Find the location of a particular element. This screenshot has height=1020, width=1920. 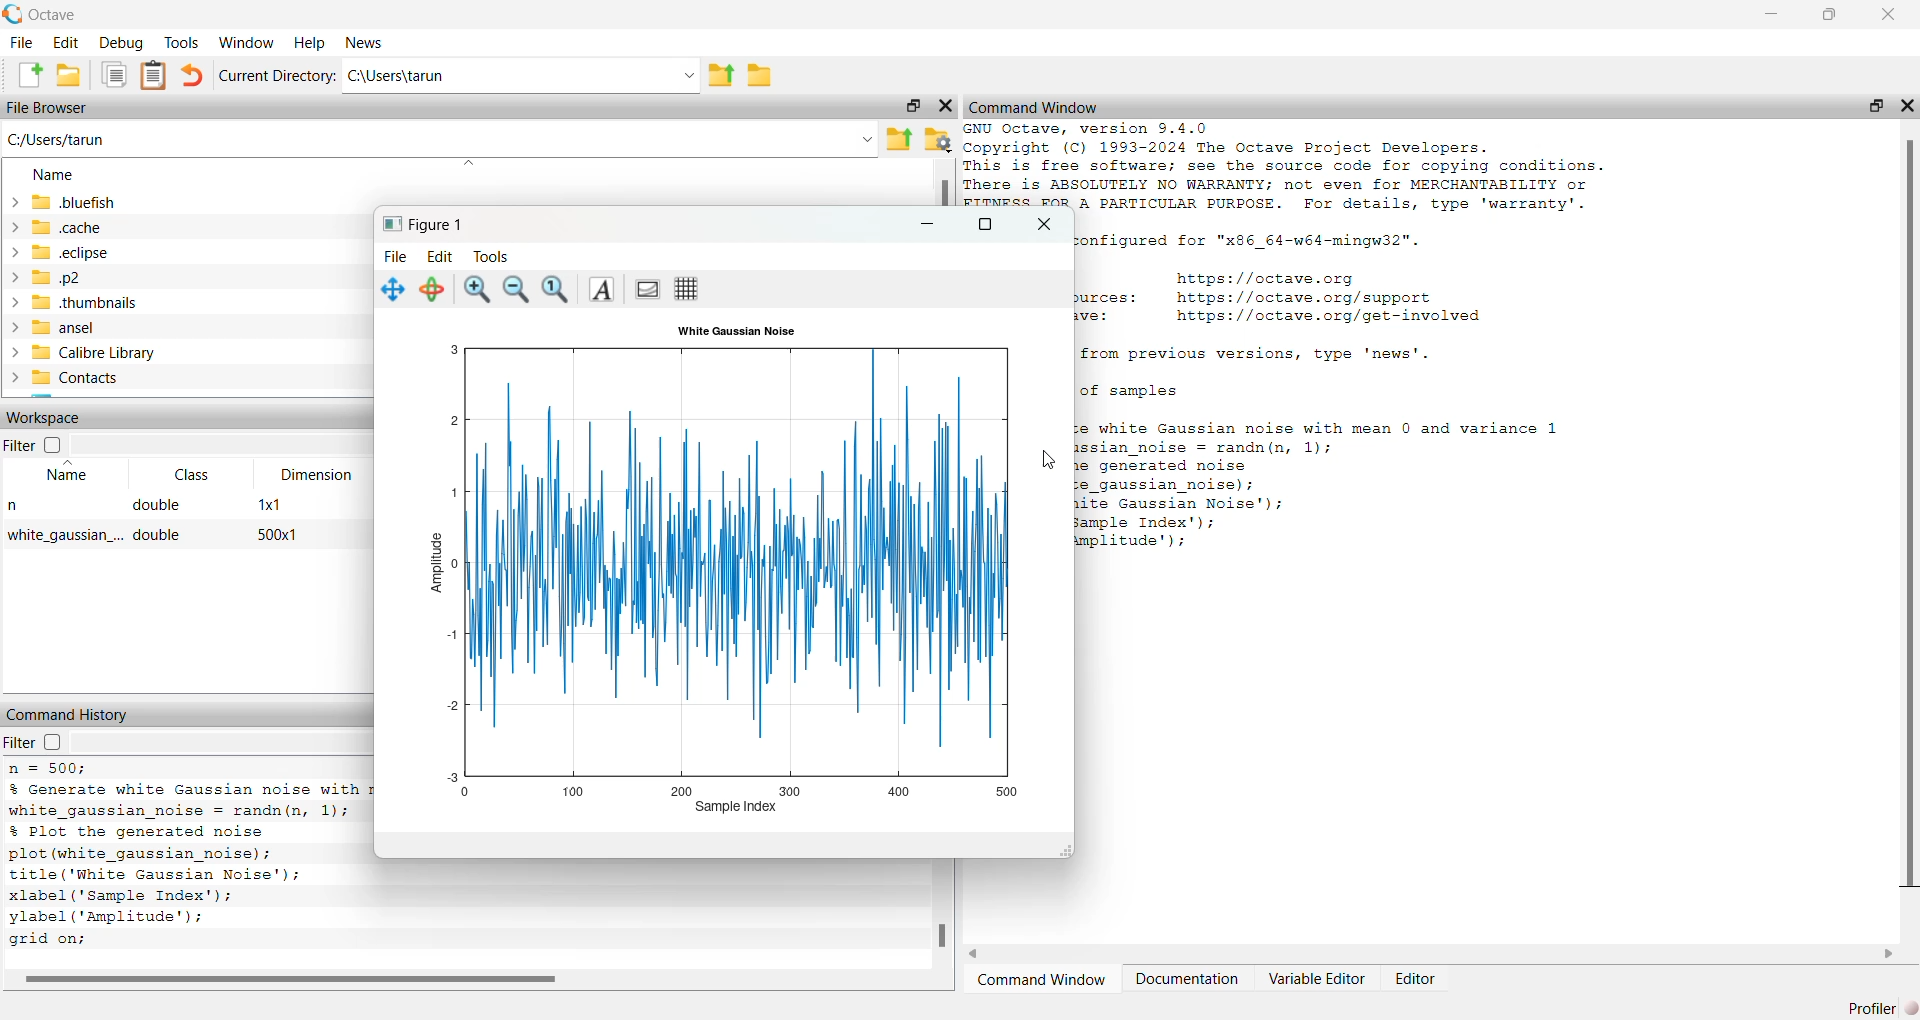

News is located at coordinates (370, 42).